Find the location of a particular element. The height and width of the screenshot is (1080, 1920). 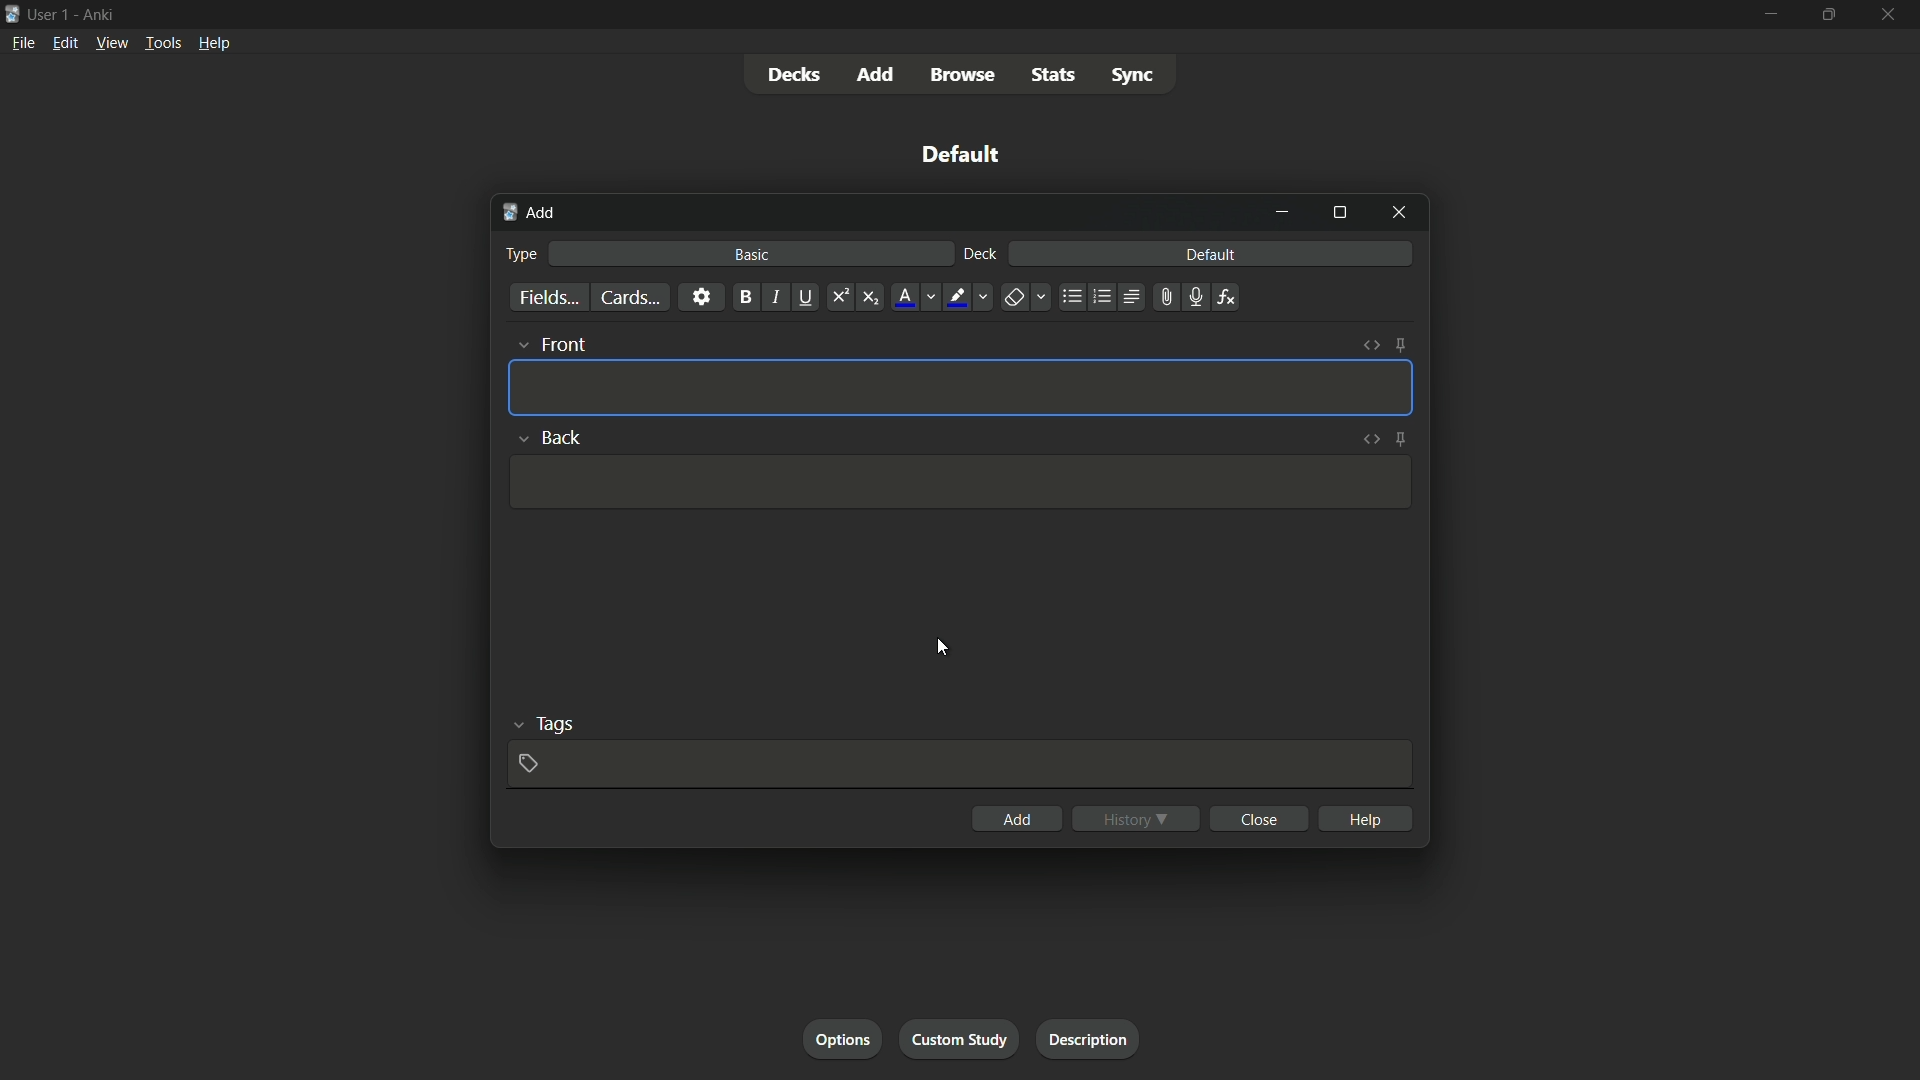

close is located at coordinates (1886, 14).